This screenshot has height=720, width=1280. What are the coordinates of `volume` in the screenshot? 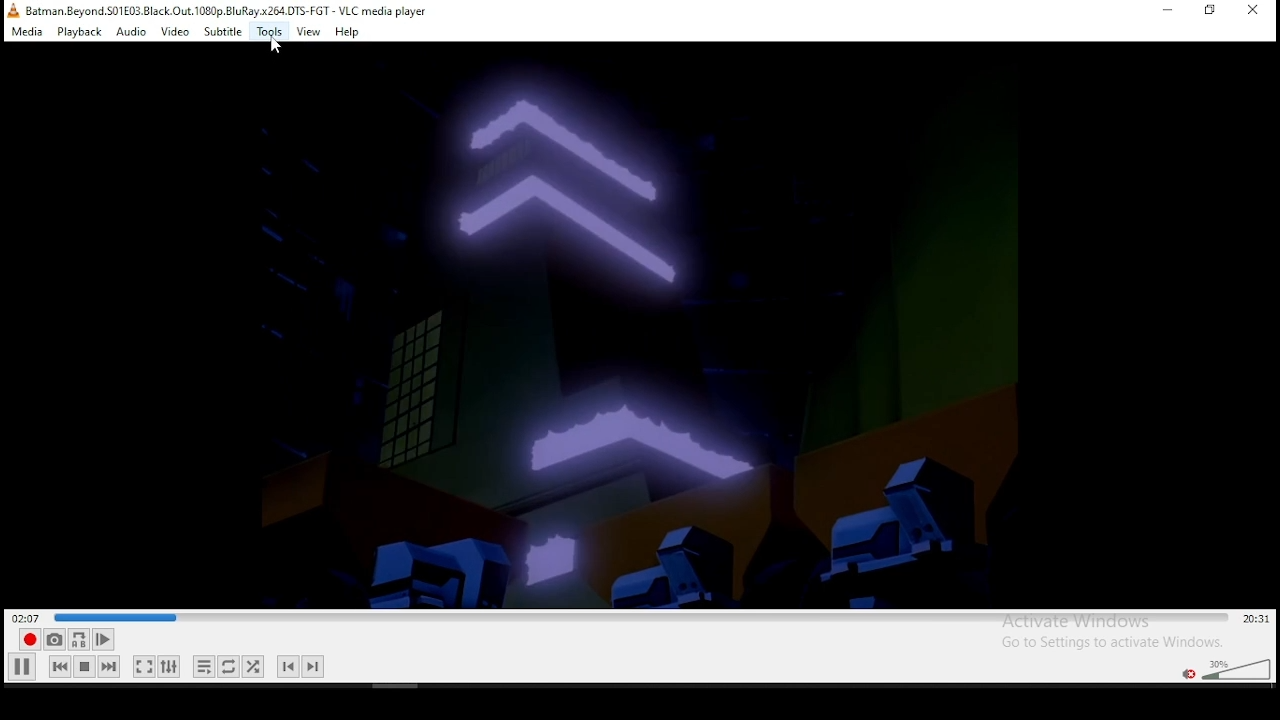 It's located at (1238, 667).